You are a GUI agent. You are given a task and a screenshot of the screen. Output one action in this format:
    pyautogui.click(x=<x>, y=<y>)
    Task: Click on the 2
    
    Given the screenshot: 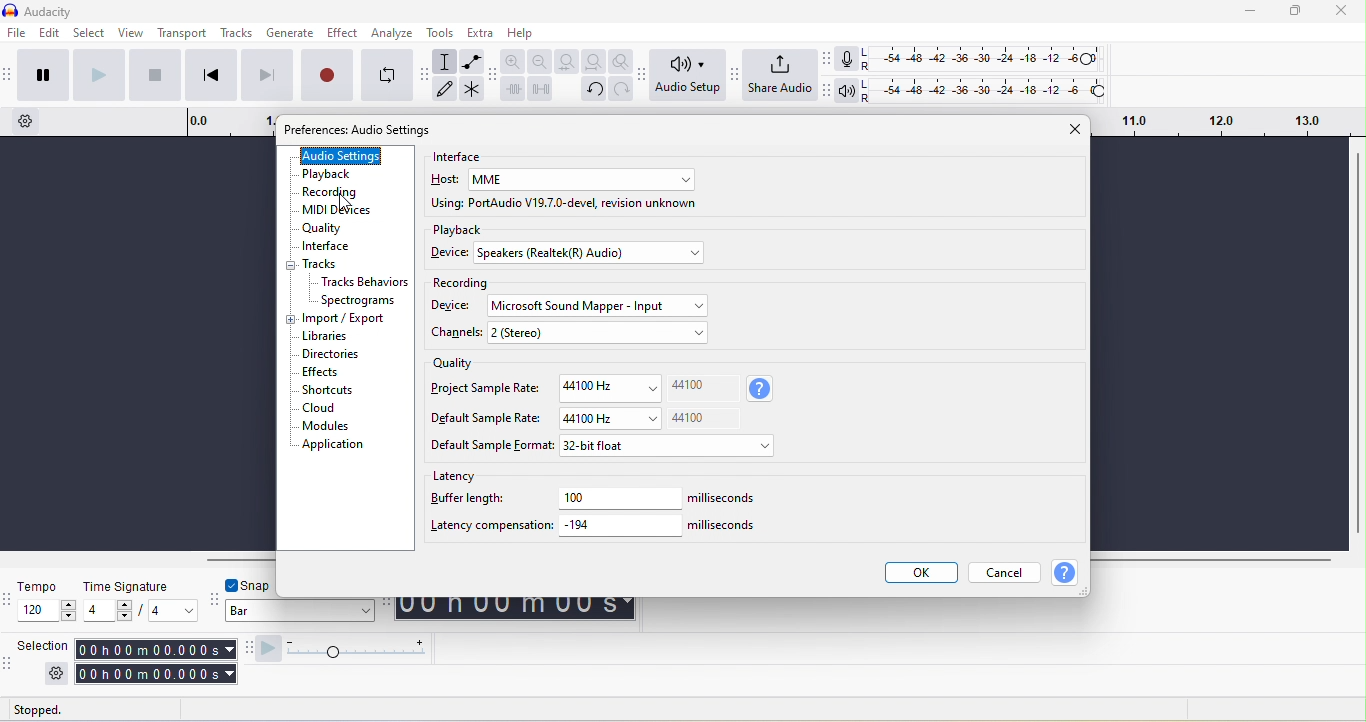 What is the action you would take?
    pyautogui.click(x=610, y=331)
    